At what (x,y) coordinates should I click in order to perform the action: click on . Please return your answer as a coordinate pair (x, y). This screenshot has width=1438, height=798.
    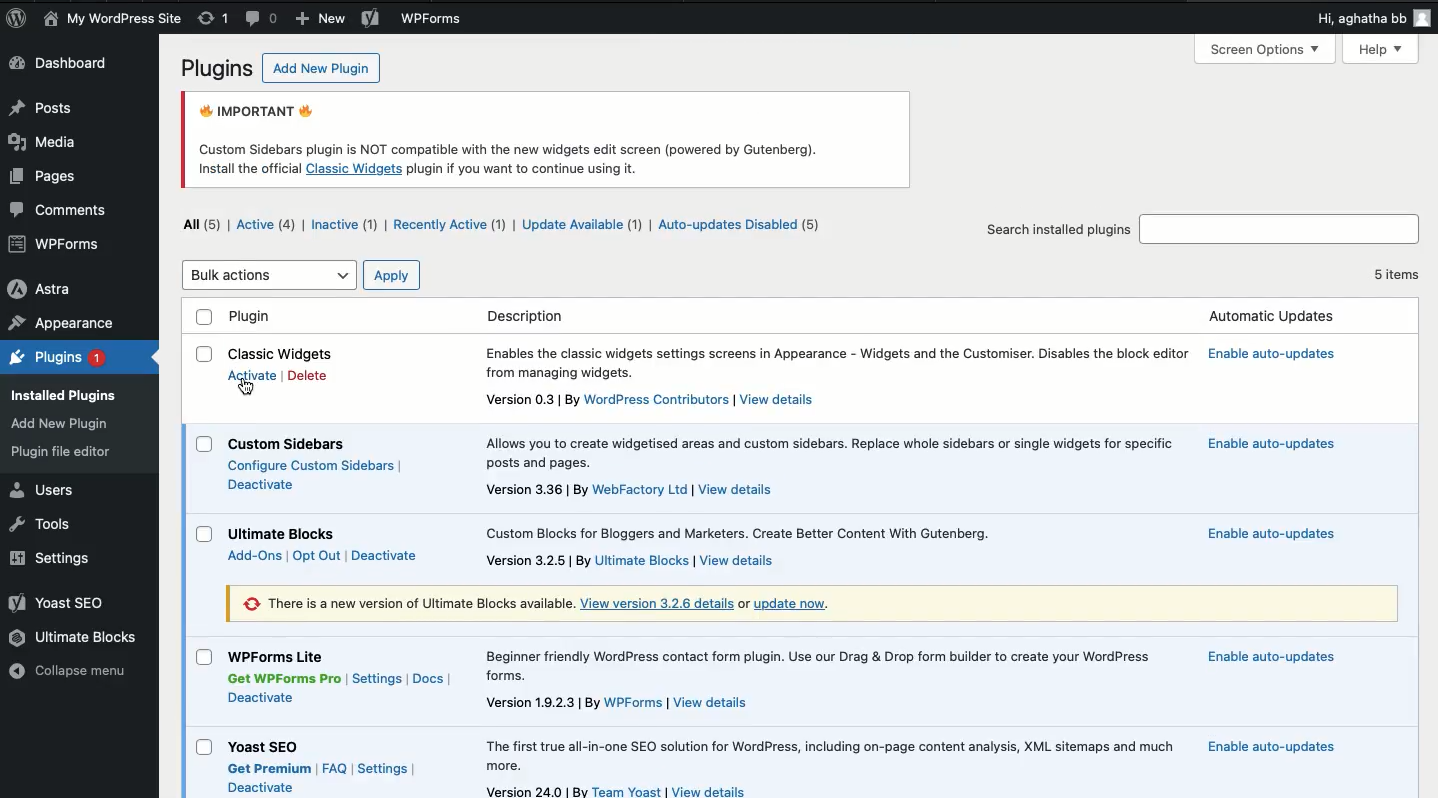
    Looking at the image, I should click on (267, 767).